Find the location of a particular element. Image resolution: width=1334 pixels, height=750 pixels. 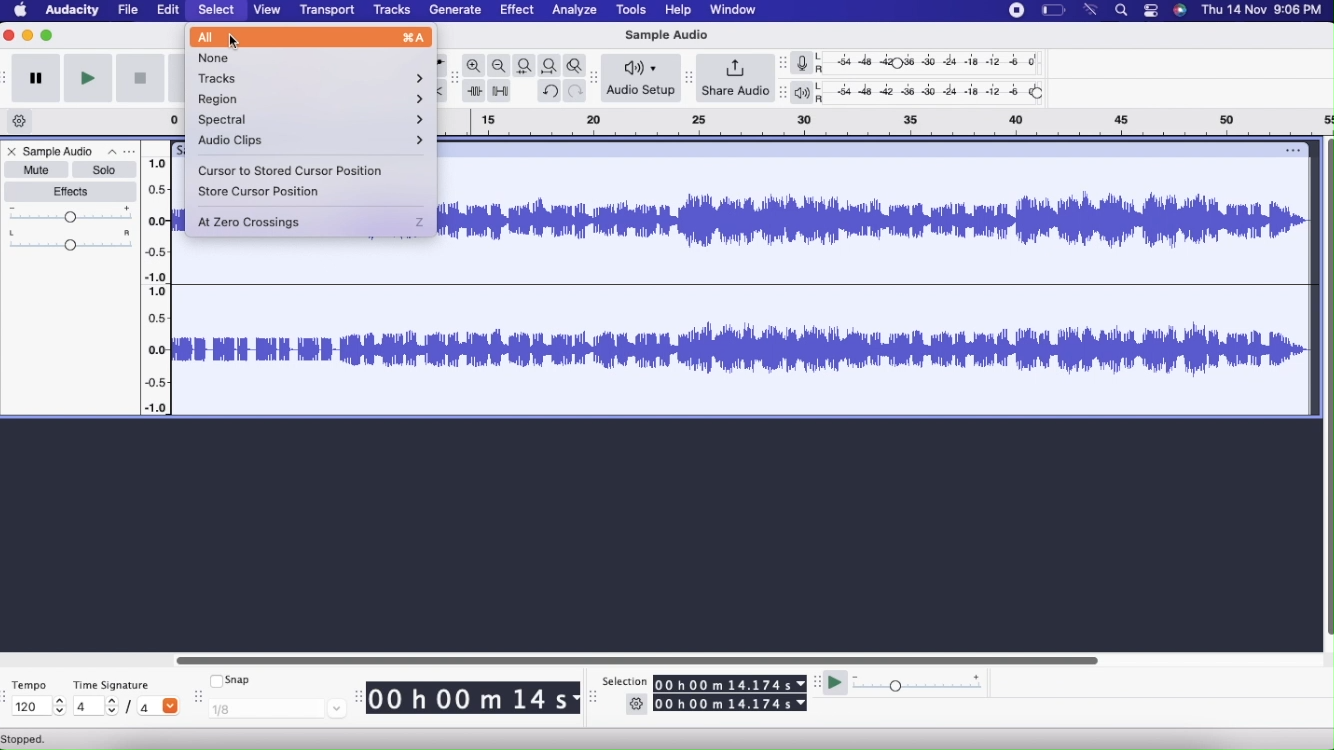

Play at speed is located at coordinates (836, 684).